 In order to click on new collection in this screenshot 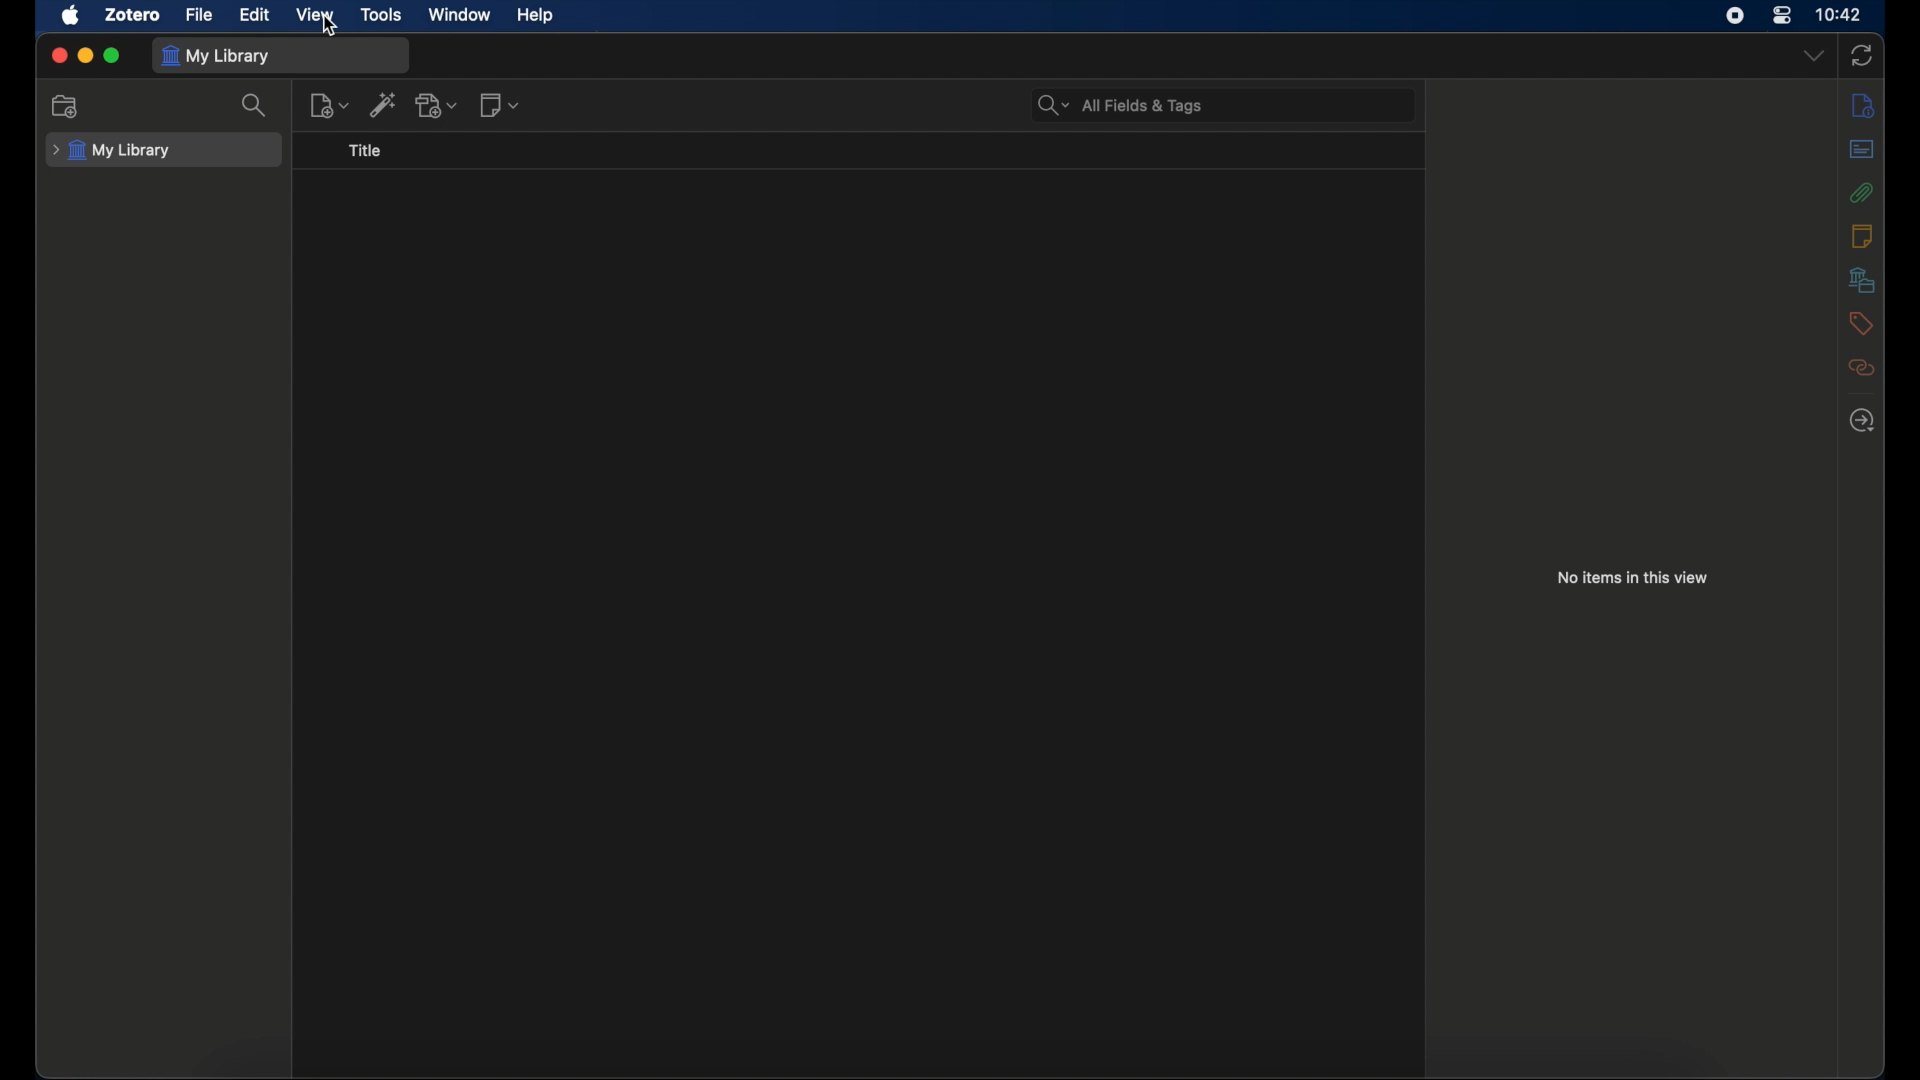, I will do `click(65, 106)`.